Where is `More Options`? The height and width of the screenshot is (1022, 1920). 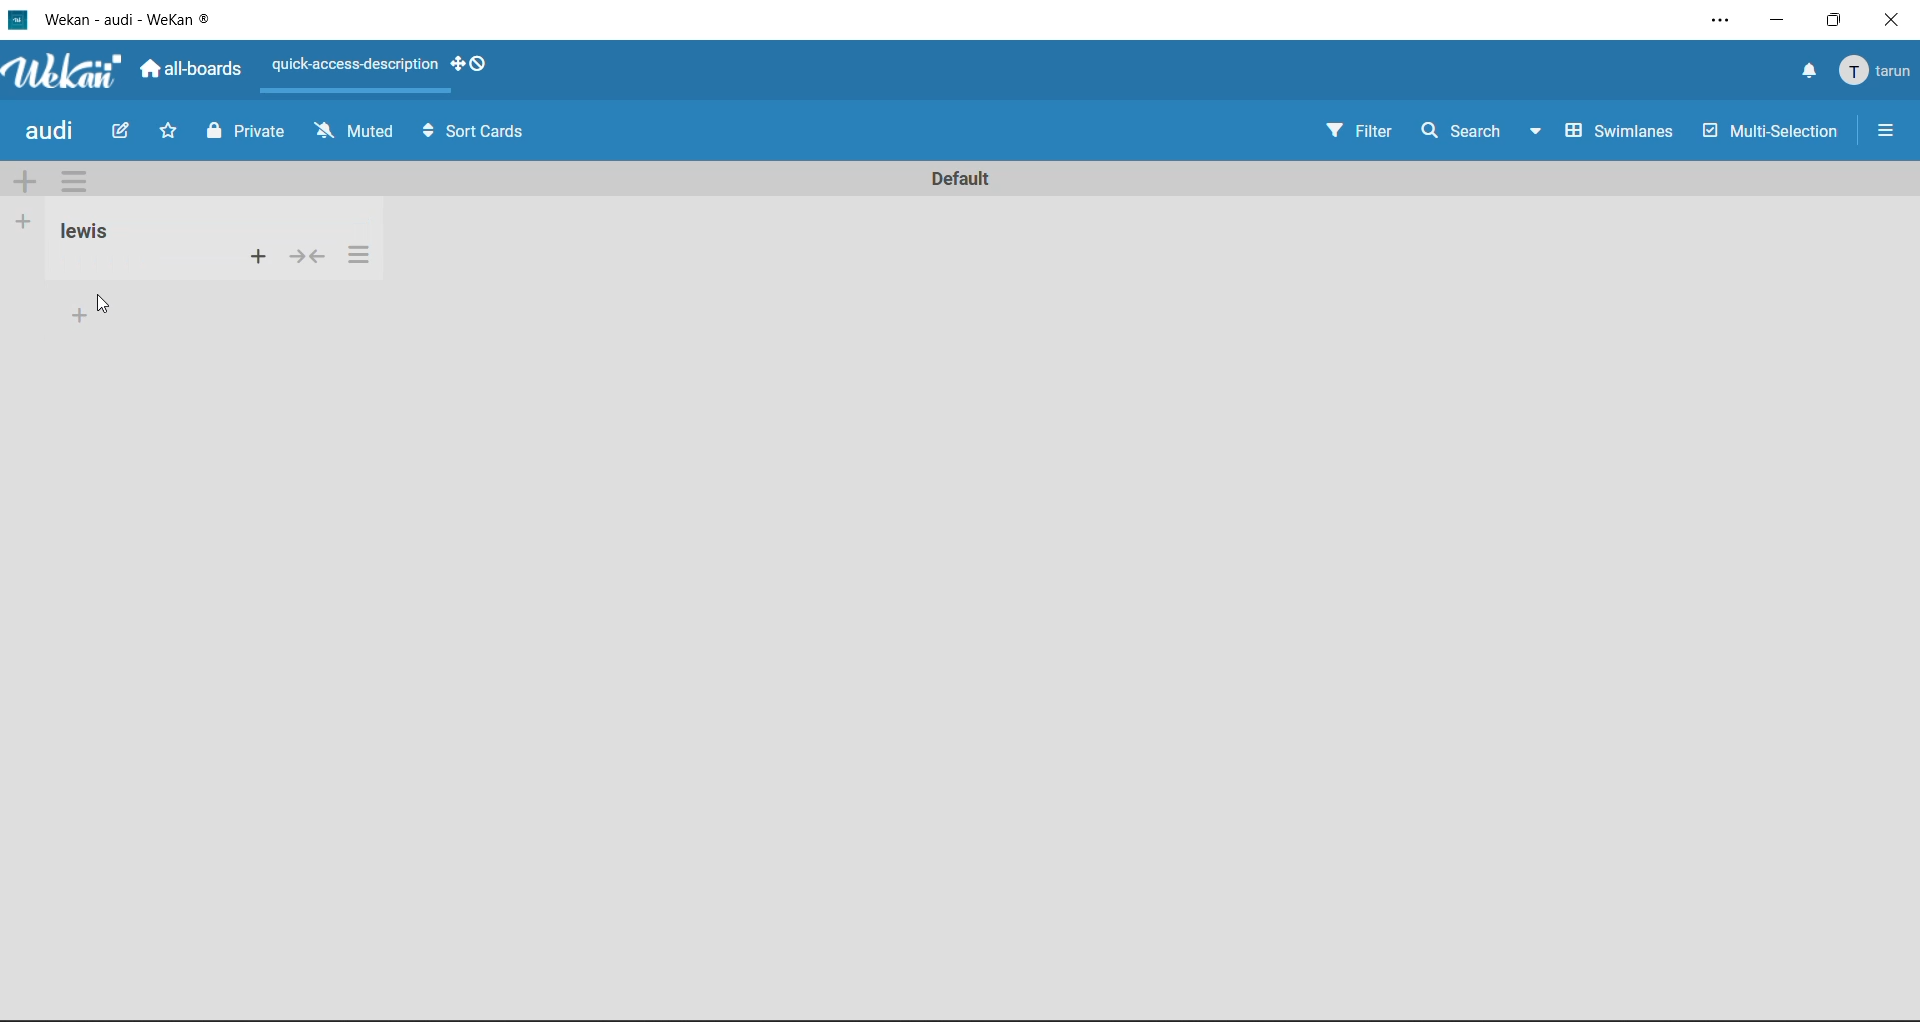 More Options is located at coordinates (1891, 129).